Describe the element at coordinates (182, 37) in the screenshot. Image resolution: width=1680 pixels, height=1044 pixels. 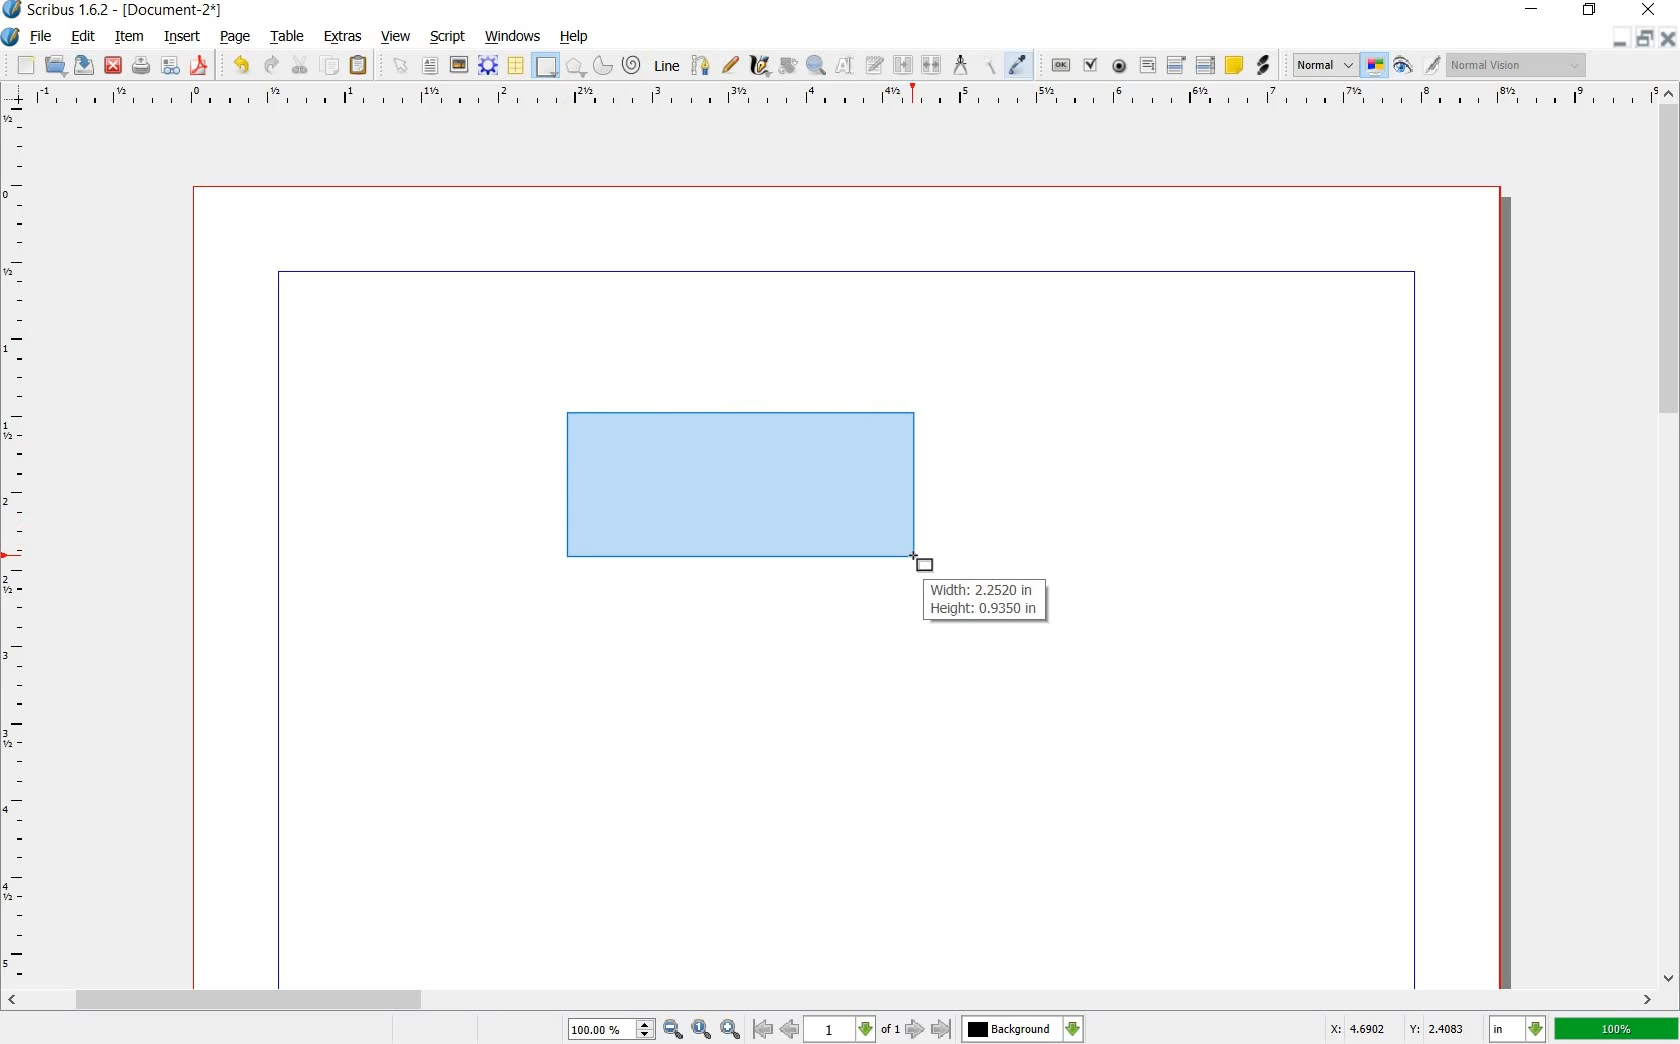
I see `INSERT` at that location.